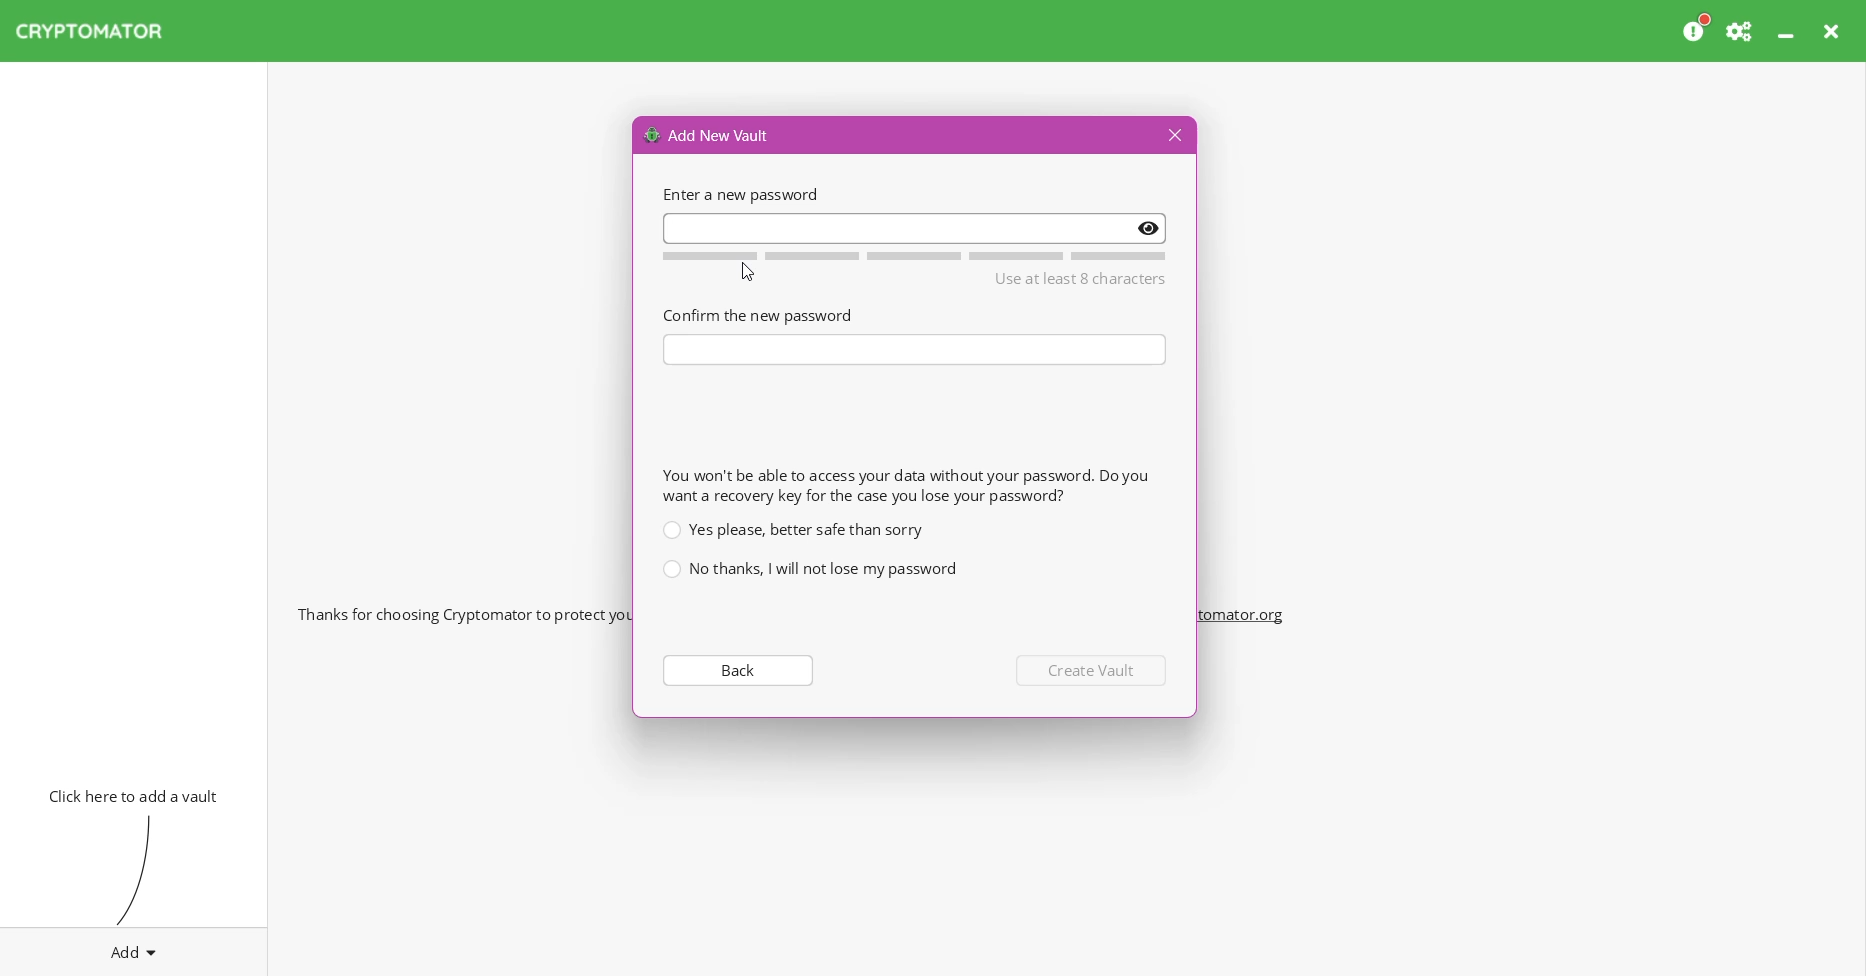  I want to click on Minimize, so click(1788, 31).